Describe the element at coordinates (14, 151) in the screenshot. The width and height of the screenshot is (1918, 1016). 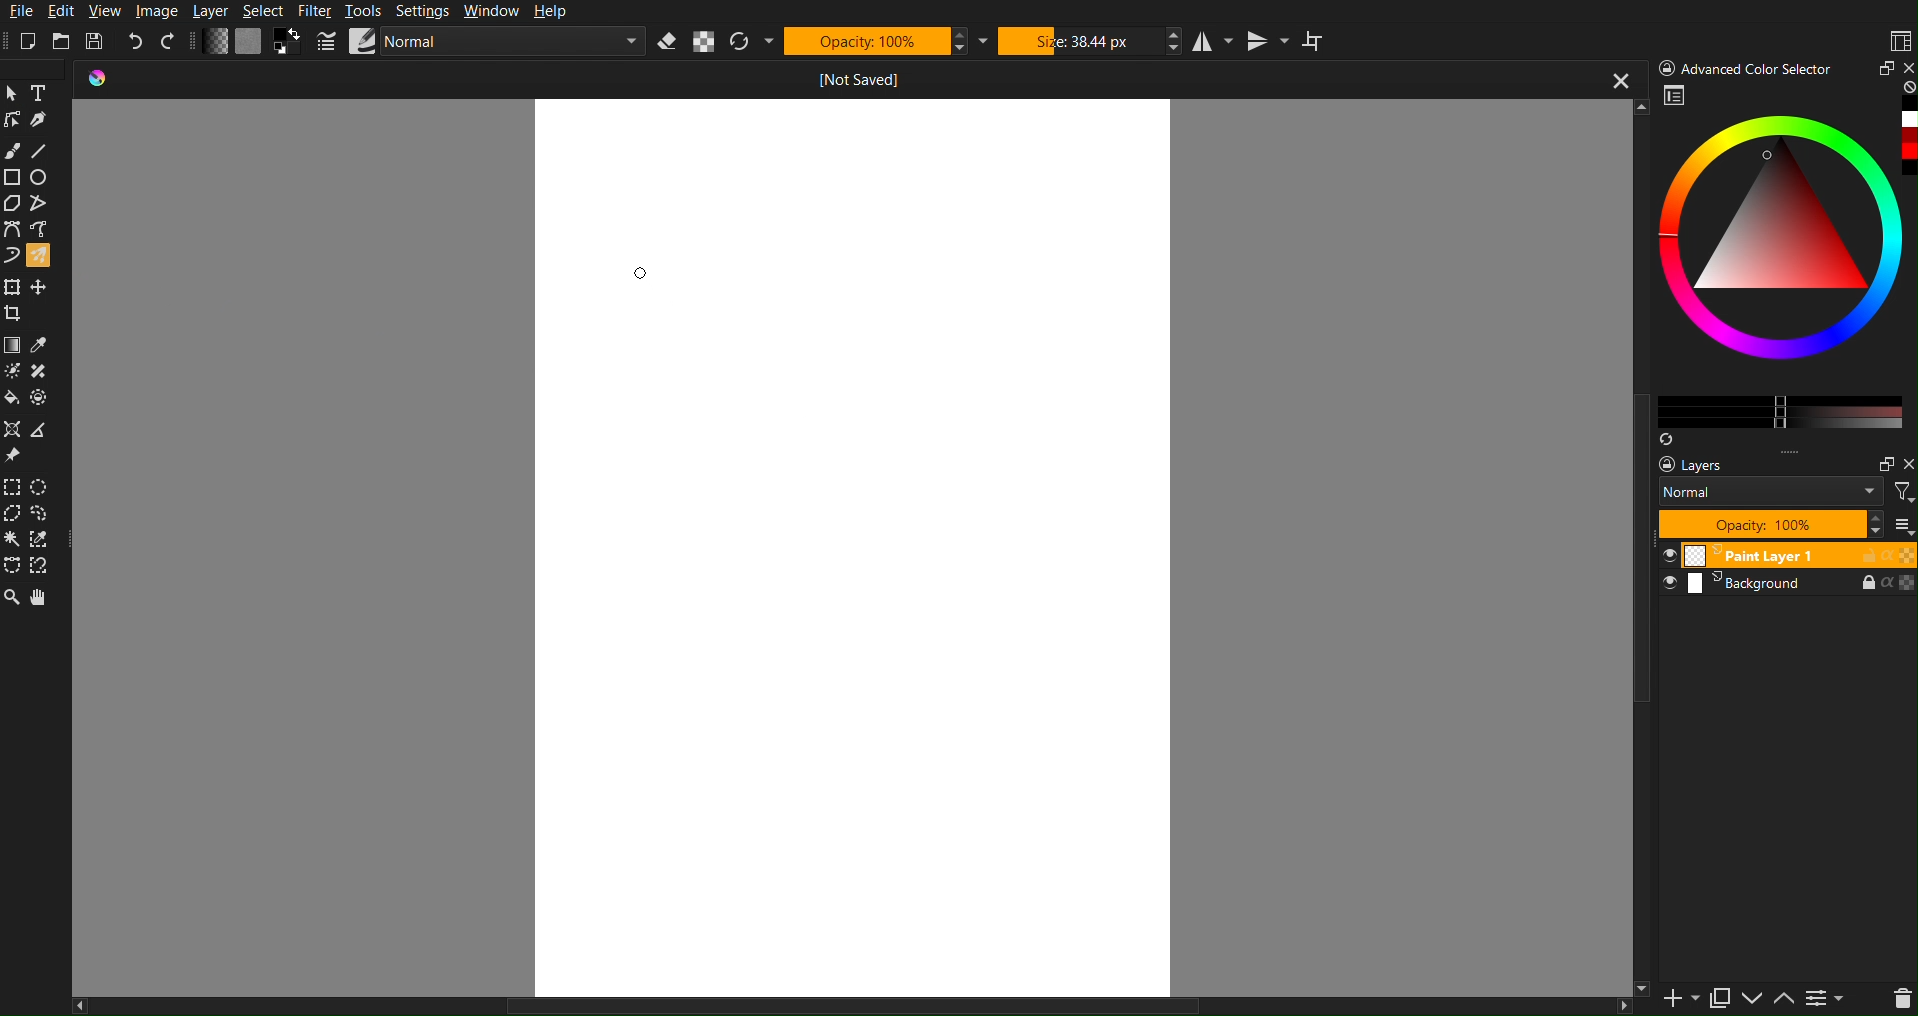
I see `Brush` at that location.